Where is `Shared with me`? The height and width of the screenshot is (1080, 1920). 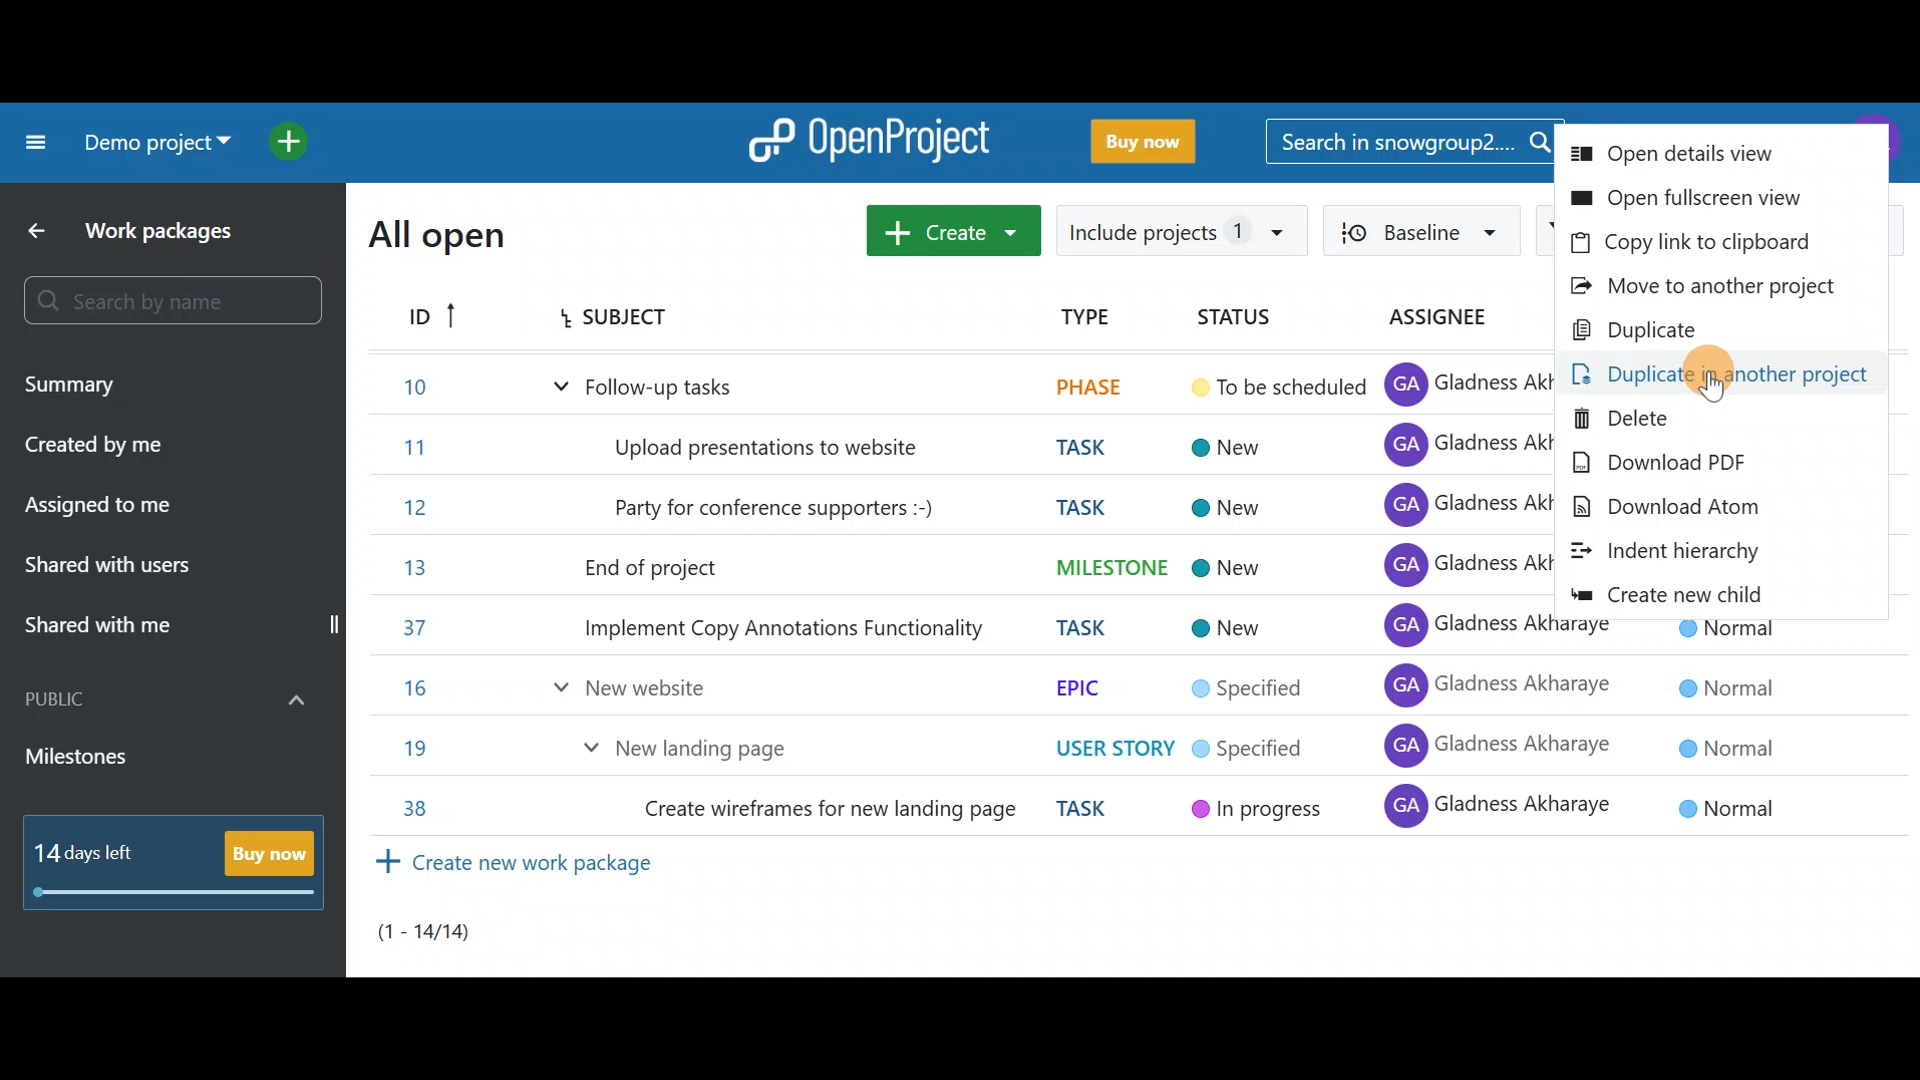 Shared with me is located at coordinates (182, 627).